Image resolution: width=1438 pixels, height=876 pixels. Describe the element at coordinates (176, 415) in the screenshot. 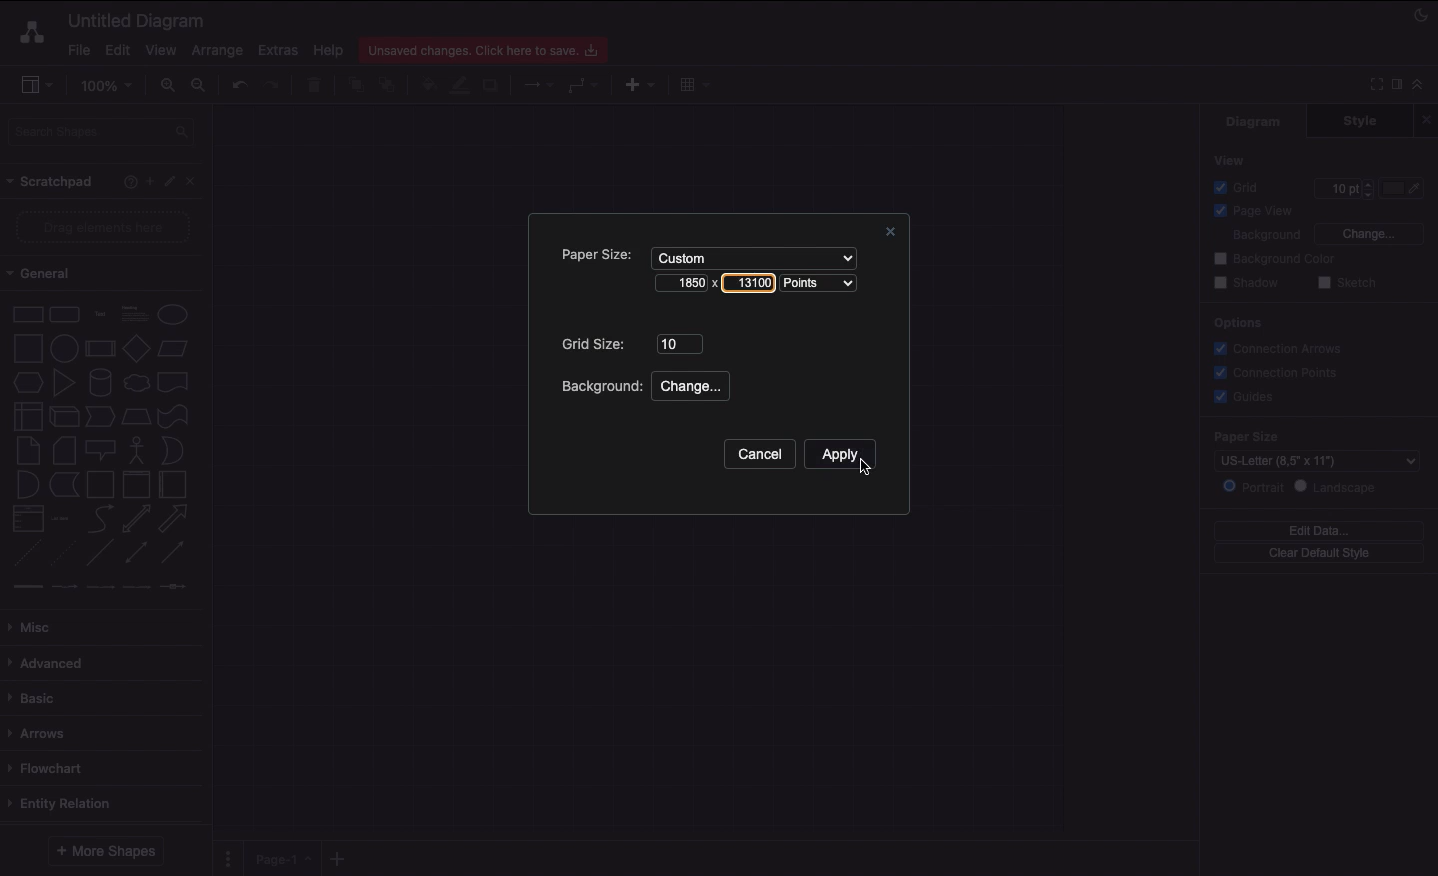

I see `Tape` at that location.